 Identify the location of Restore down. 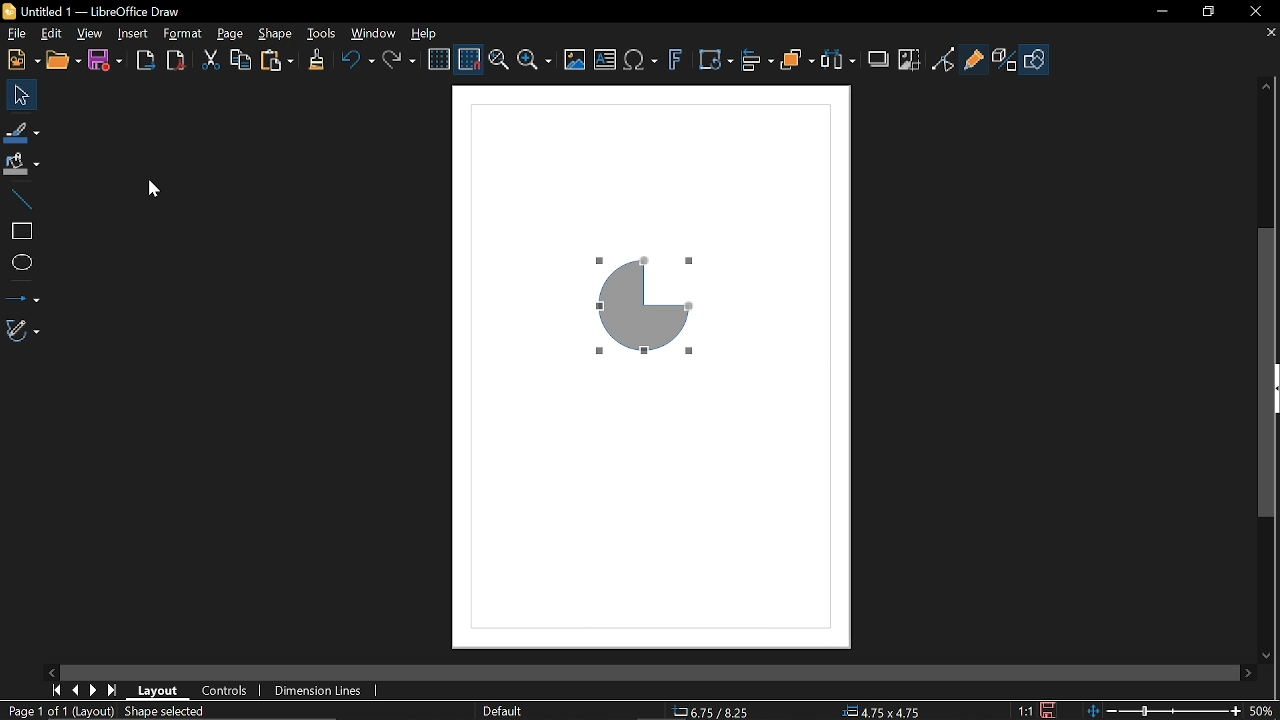
(1209, 13).